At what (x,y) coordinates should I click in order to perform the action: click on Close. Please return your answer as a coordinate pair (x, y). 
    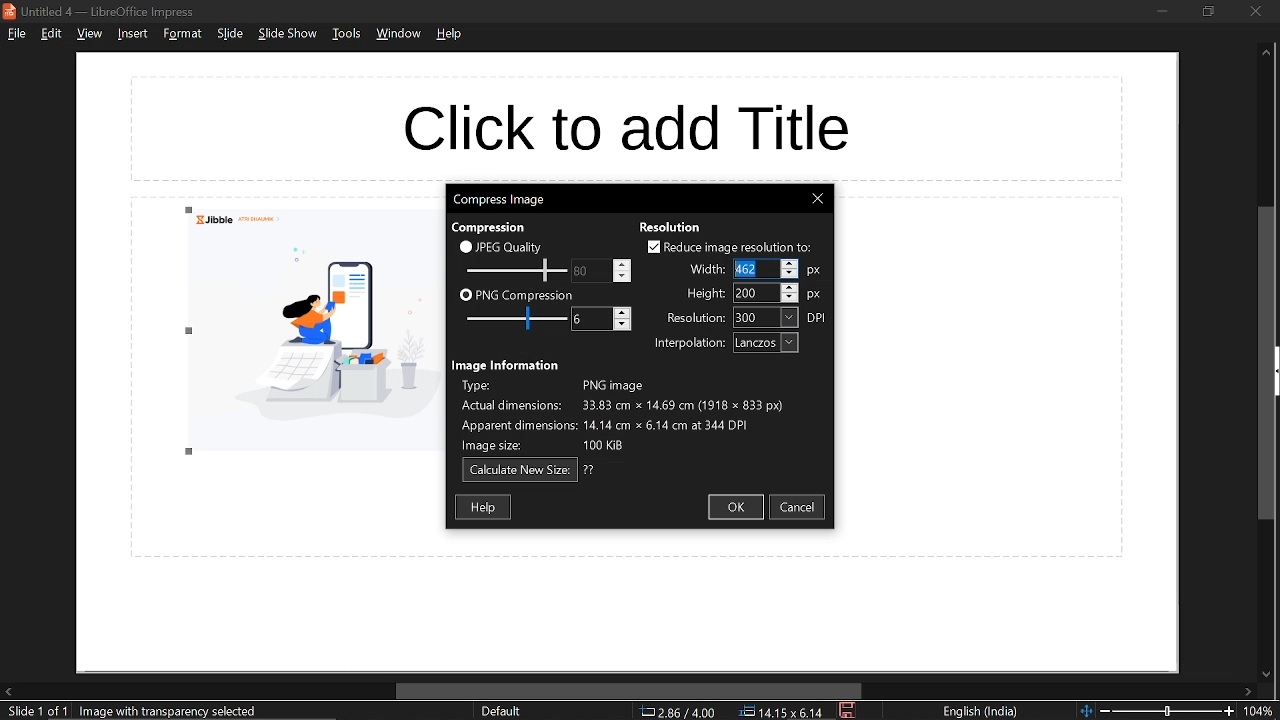
    Looking at the image, I should click on (817, 199).